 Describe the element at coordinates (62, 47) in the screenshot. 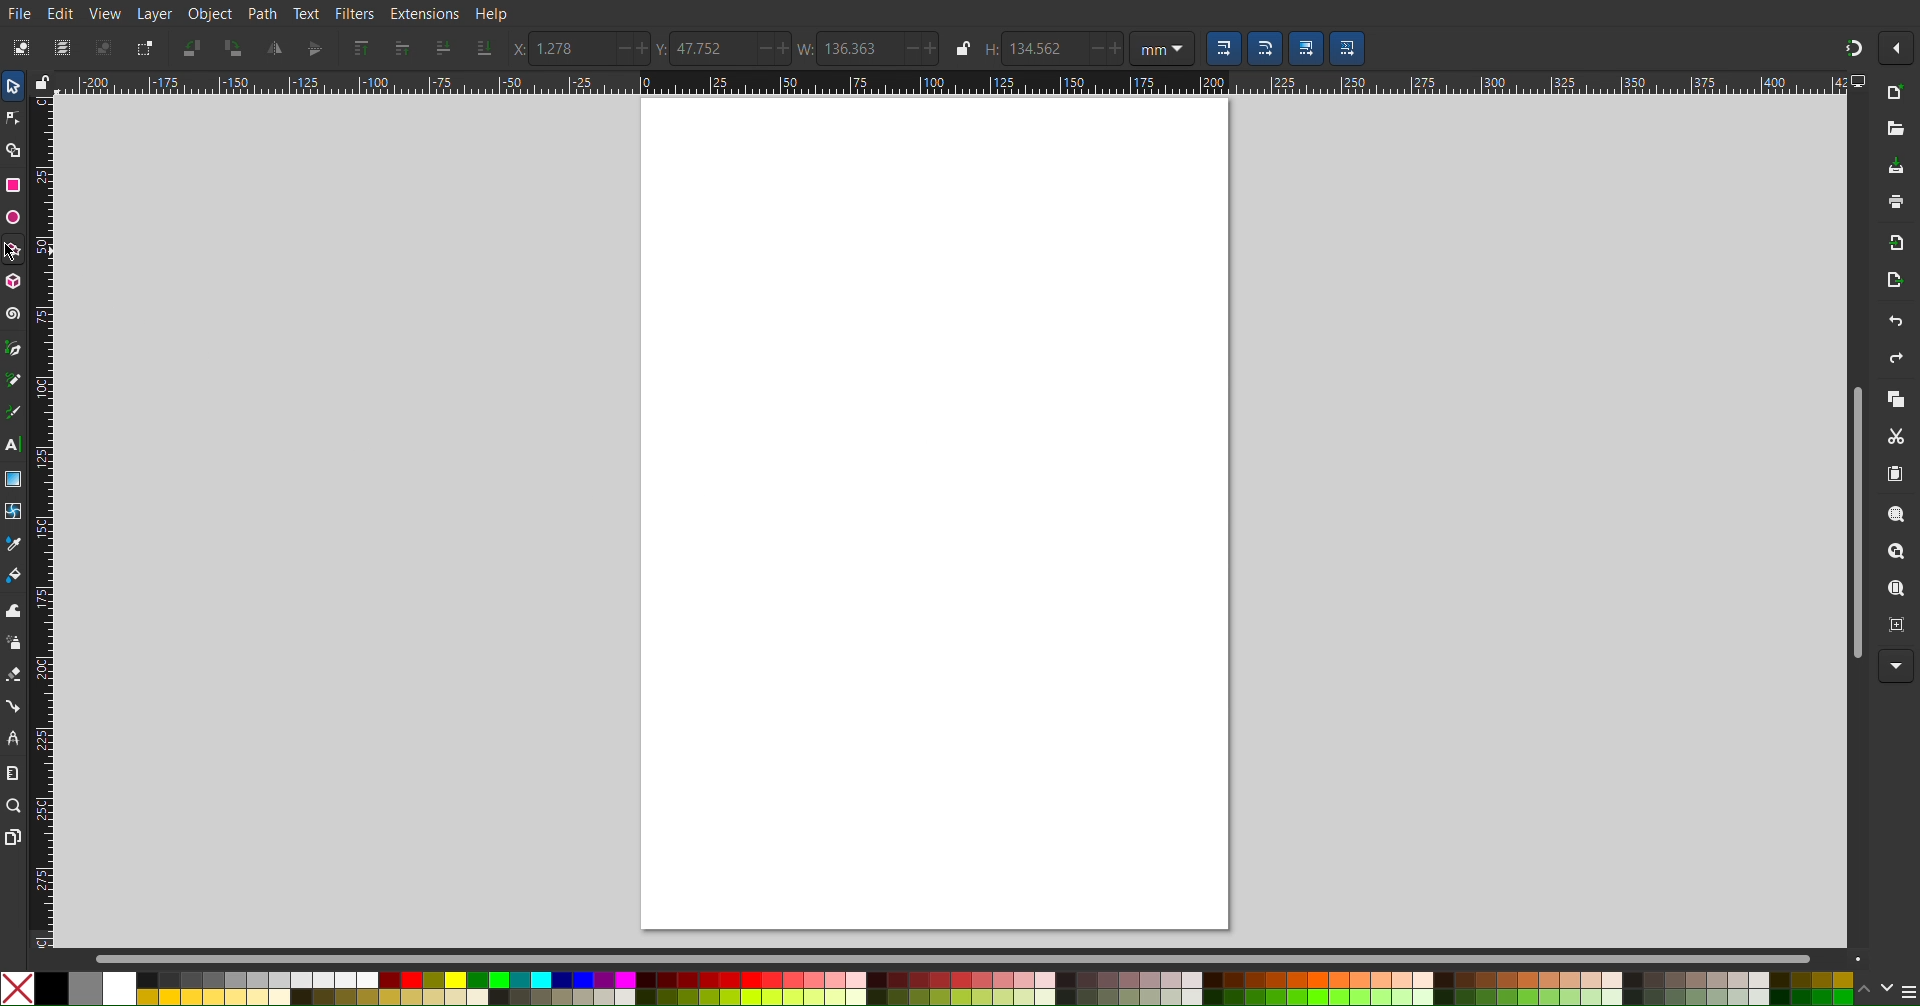

I see `Select All` at that location.